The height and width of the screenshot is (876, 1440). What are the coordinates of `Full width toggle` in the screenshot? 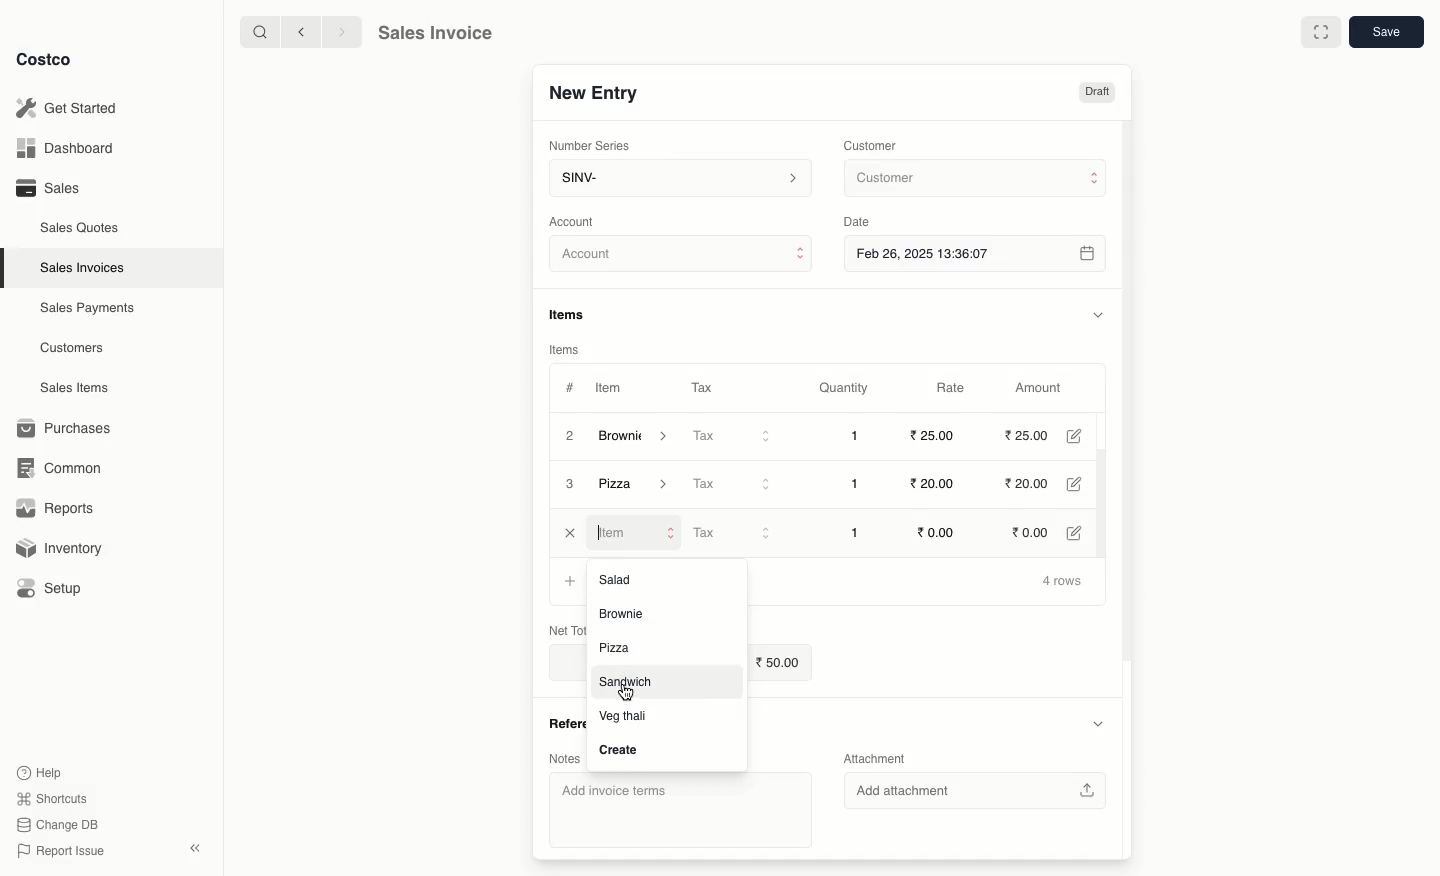 It's located at (1319, 33).